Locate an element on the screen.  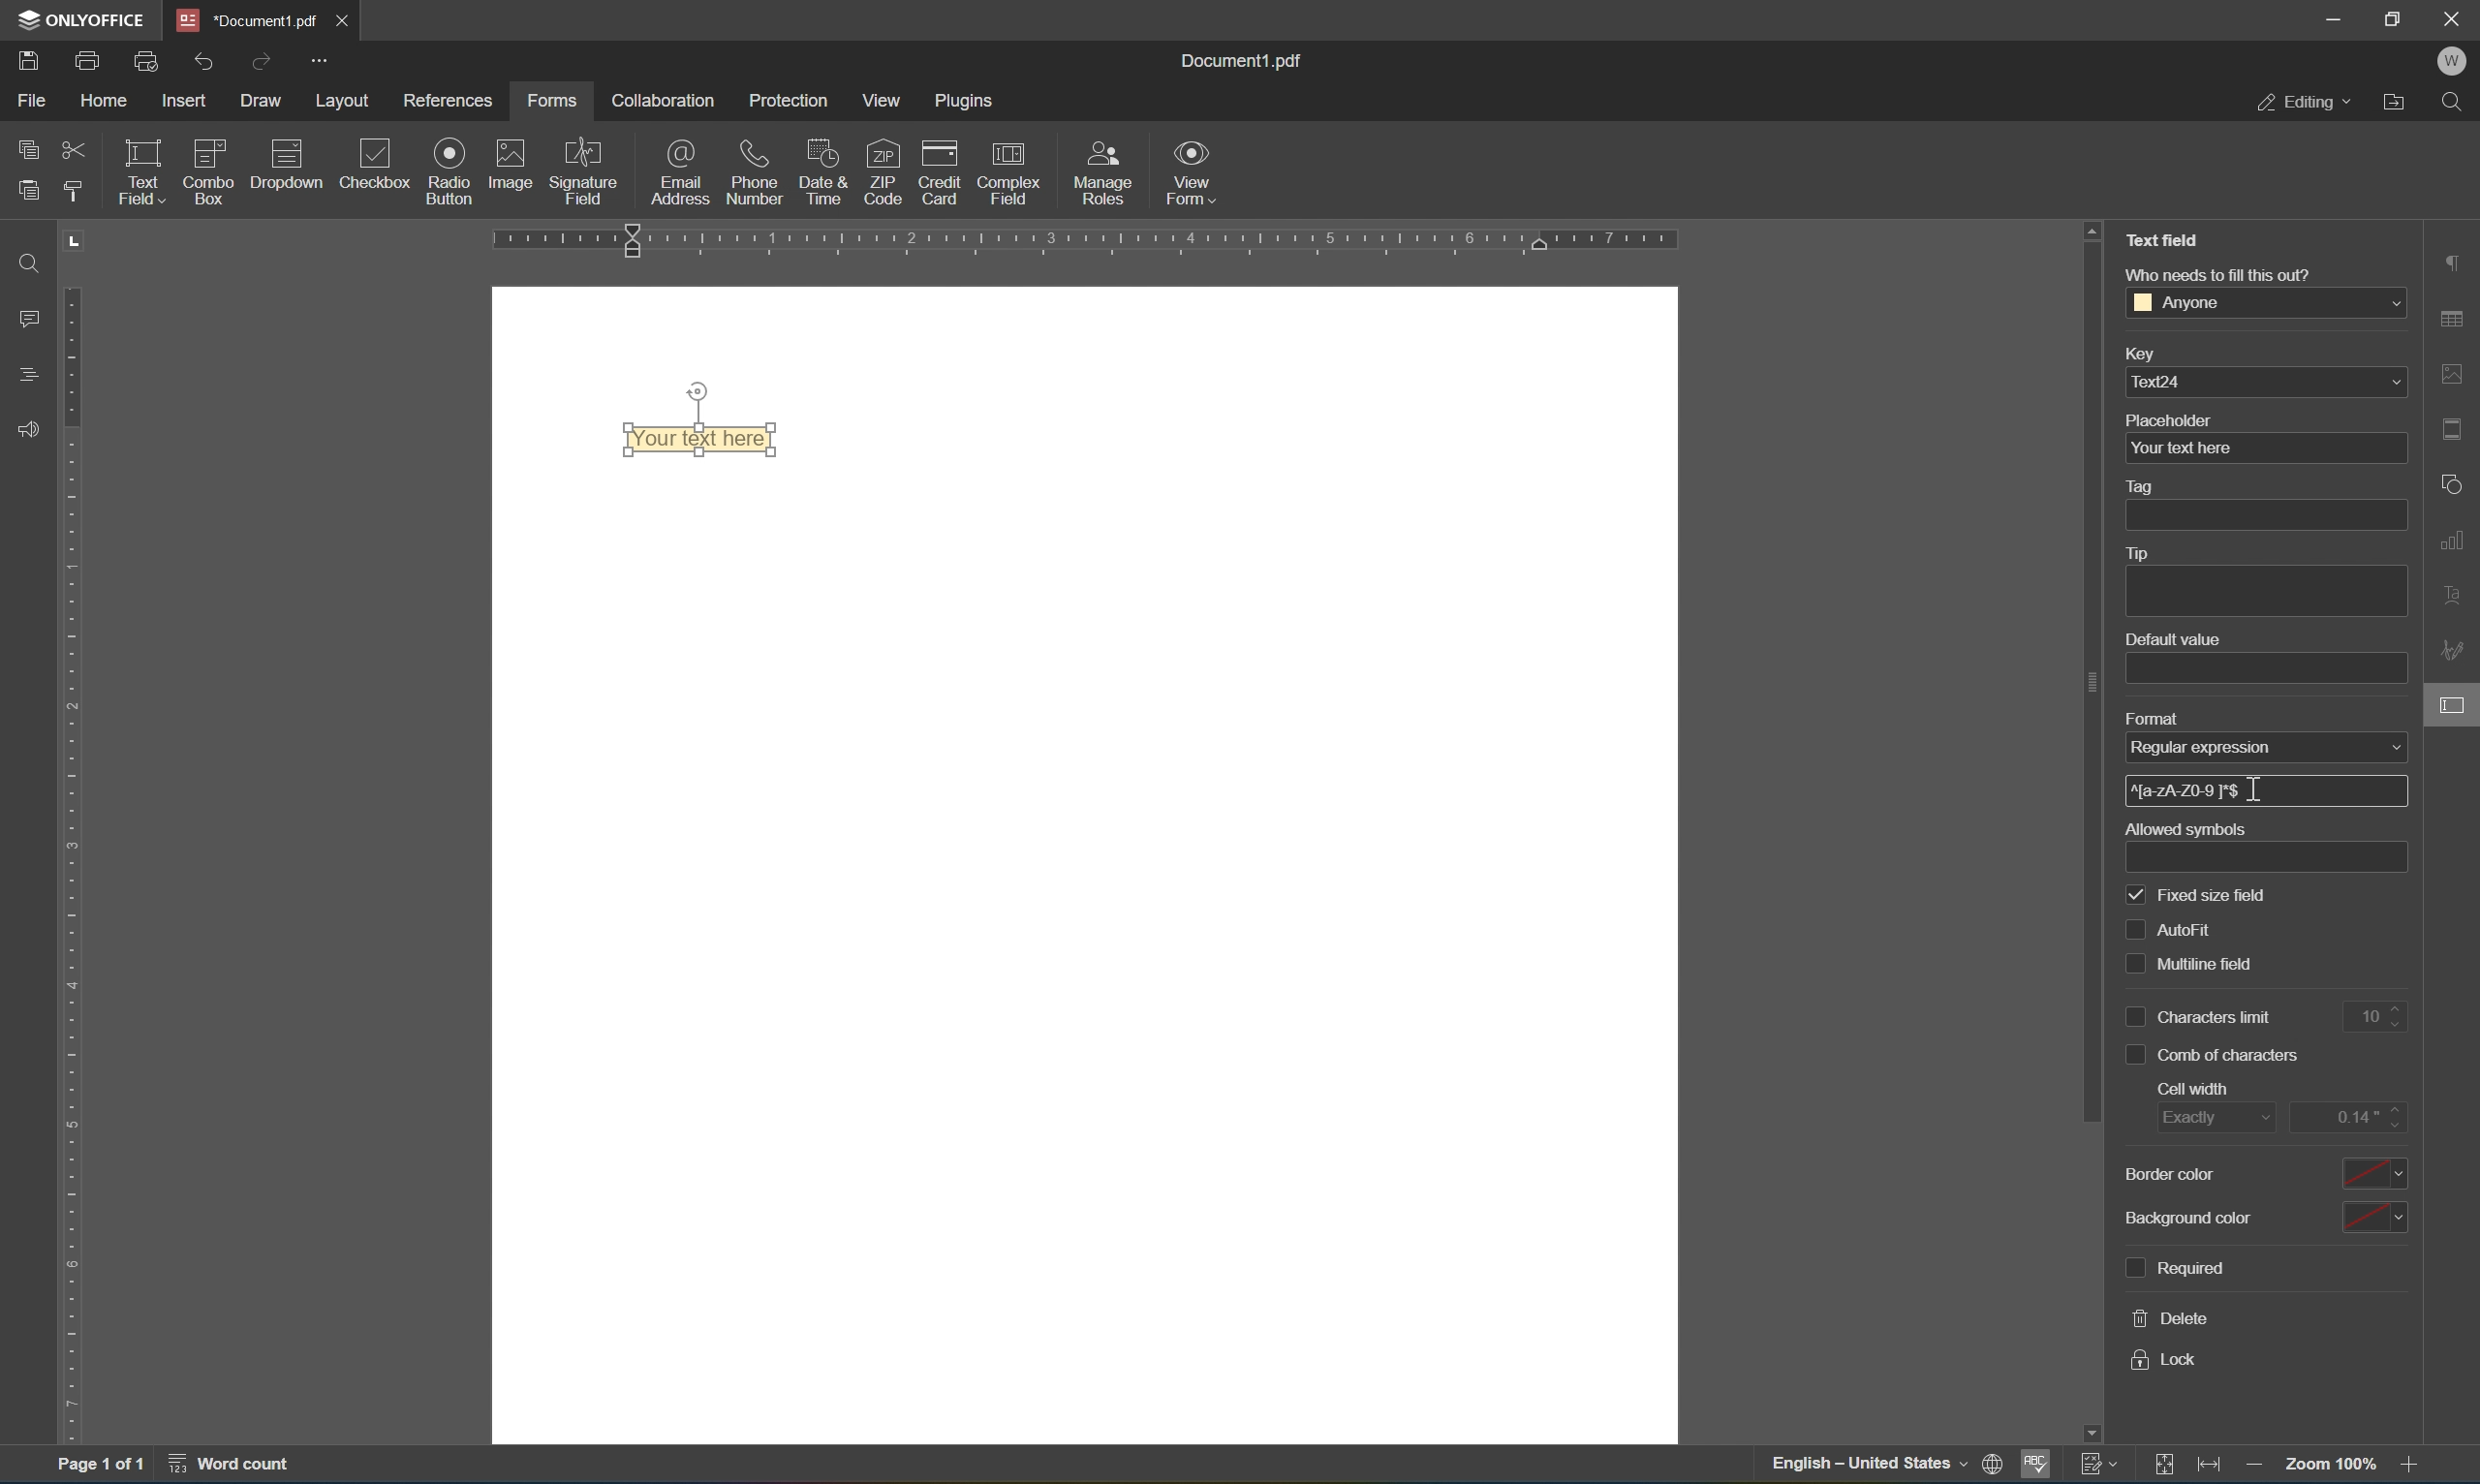
tag is located at coordinates (2144, 488).